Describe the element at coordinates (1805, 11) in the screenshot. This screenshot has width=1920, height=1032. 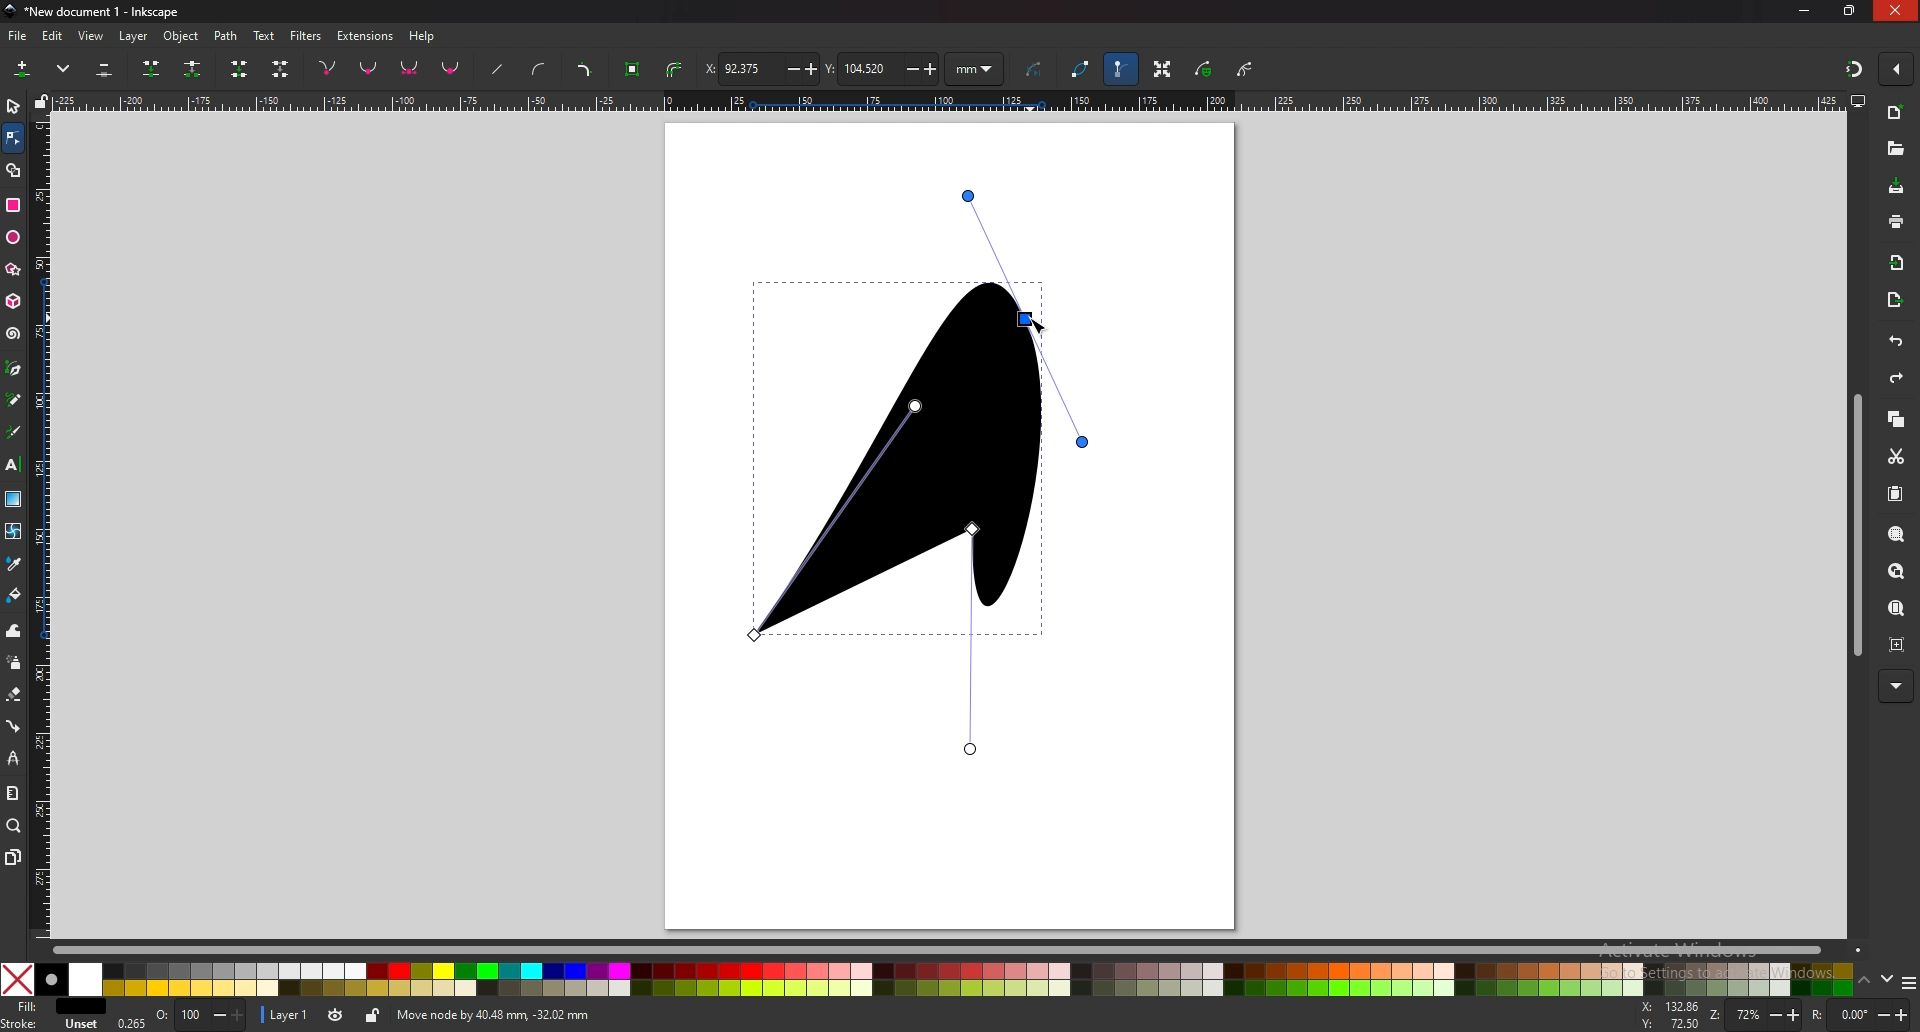
I see `minimize` at that location.